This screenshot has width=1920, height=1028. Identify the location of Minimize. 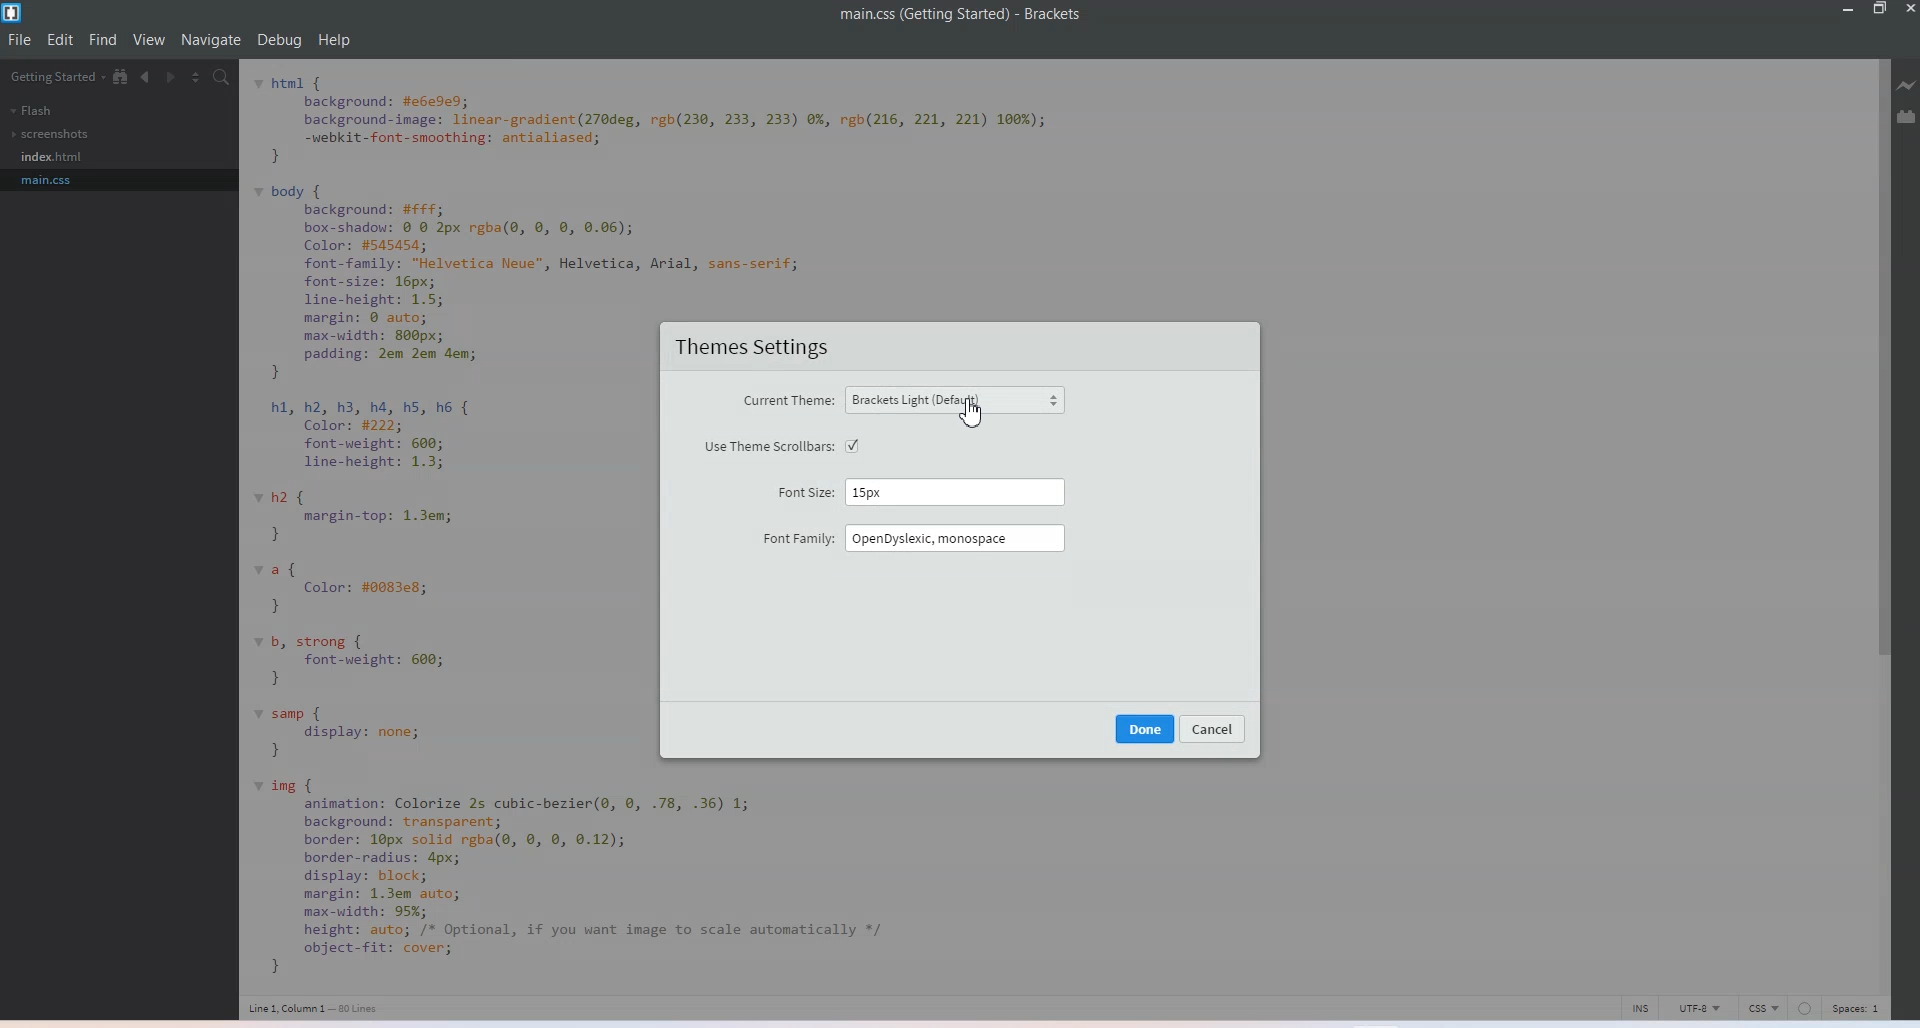
(1849, 8).